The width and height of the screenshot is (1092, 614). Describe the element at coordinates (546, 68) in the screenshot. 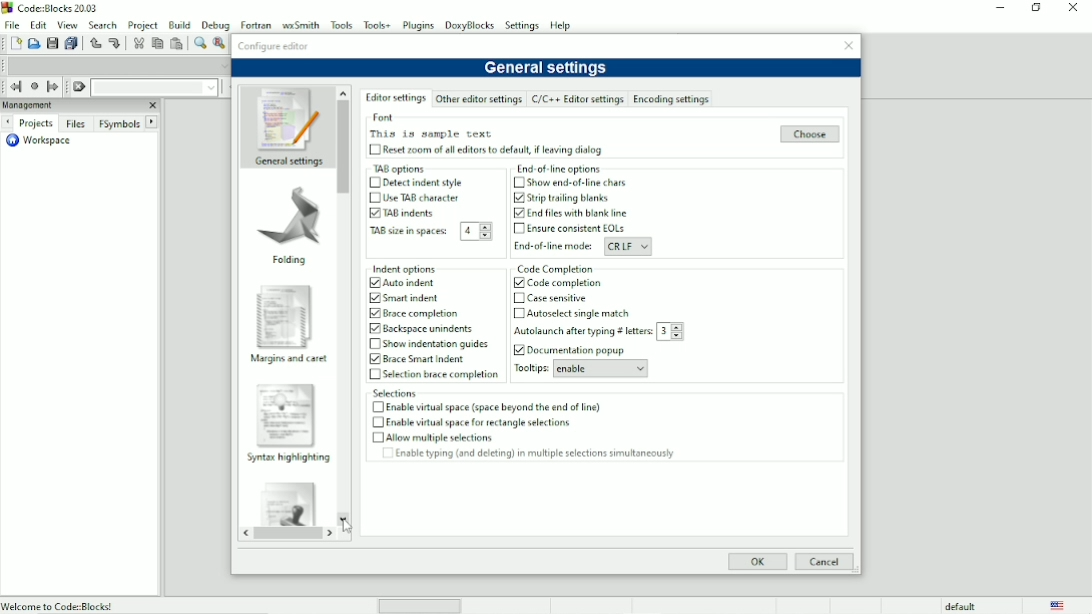

I see `General settings` at that location.